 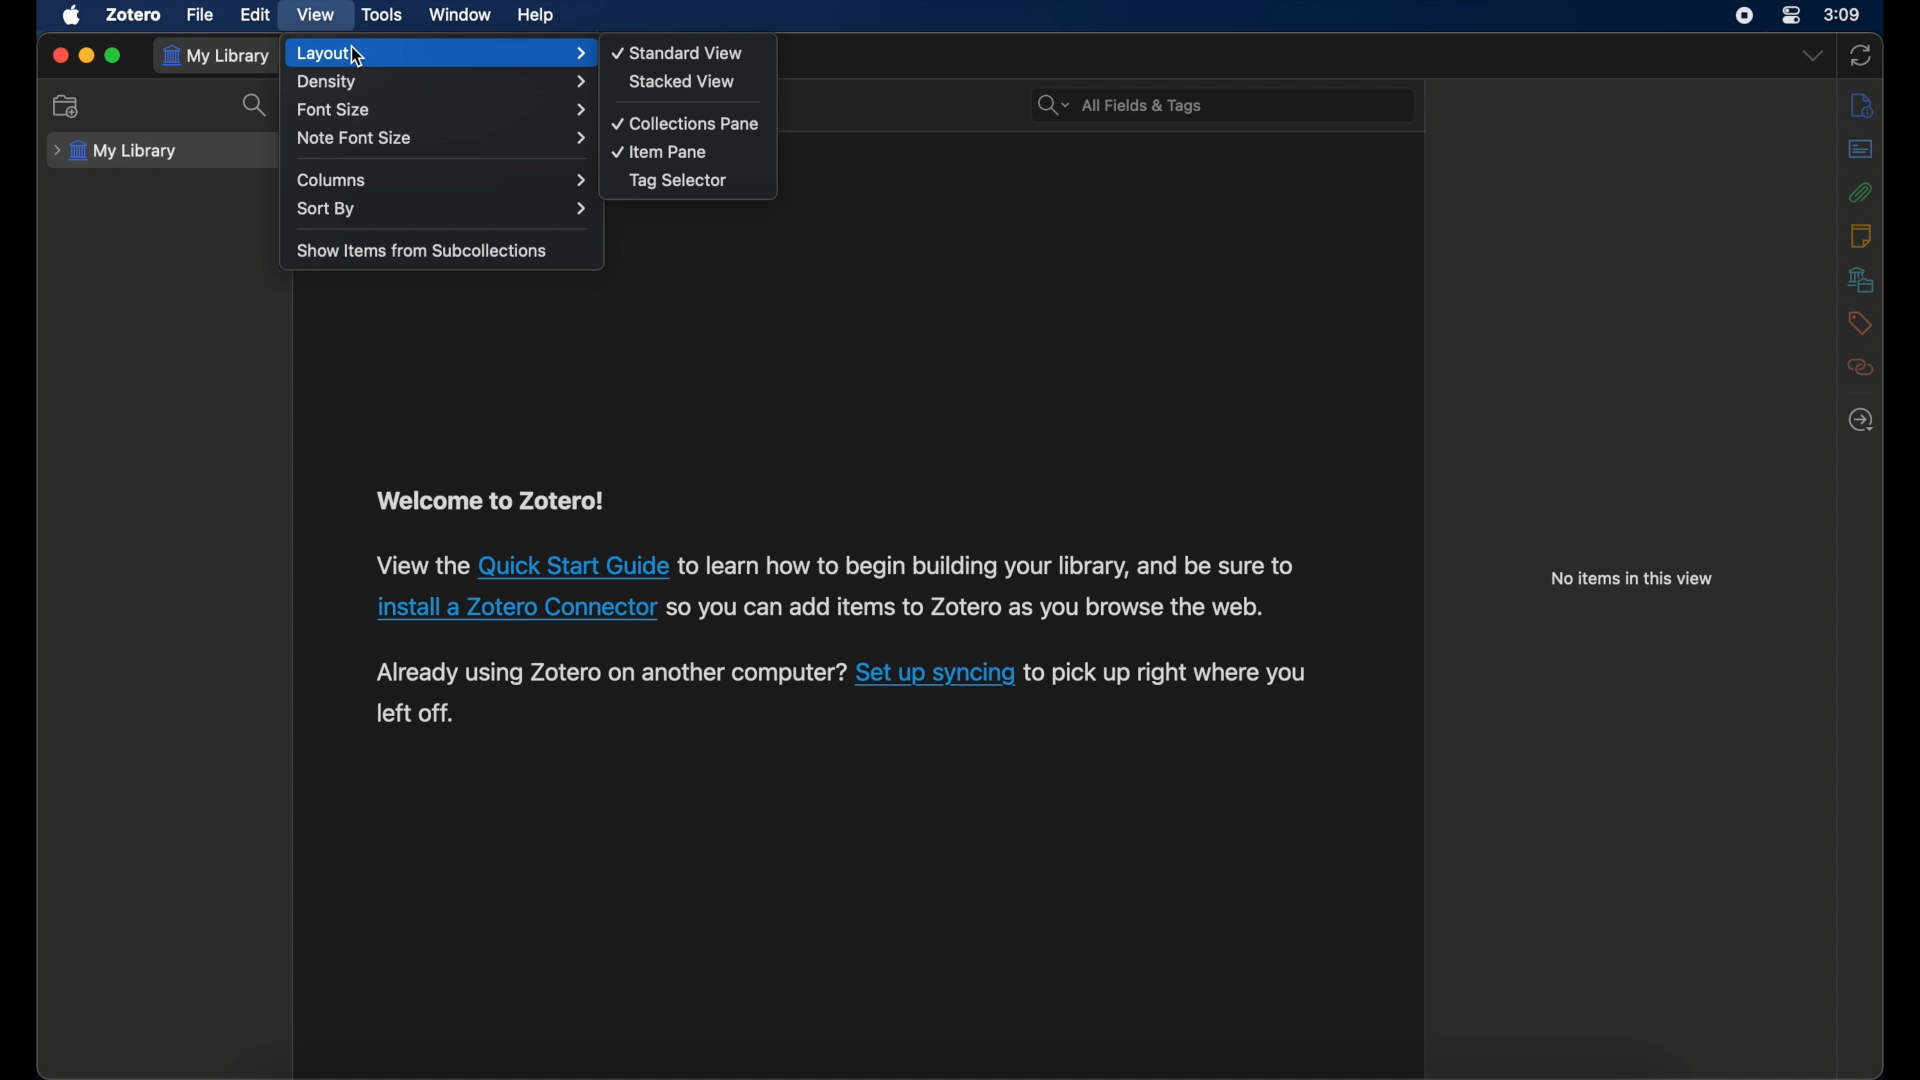 What do you see at coordinates (1860, 322) in the screenshot?
I see `tags` at bounding box center [1860, 322].